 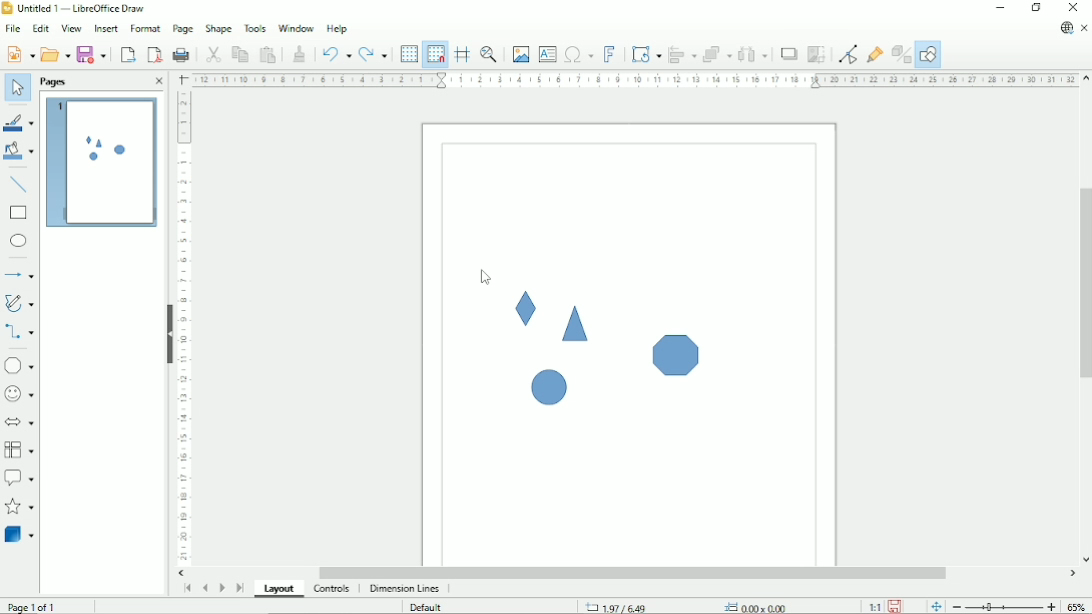 I want to click on Scroll to previous page, so click(x=206, y=586).